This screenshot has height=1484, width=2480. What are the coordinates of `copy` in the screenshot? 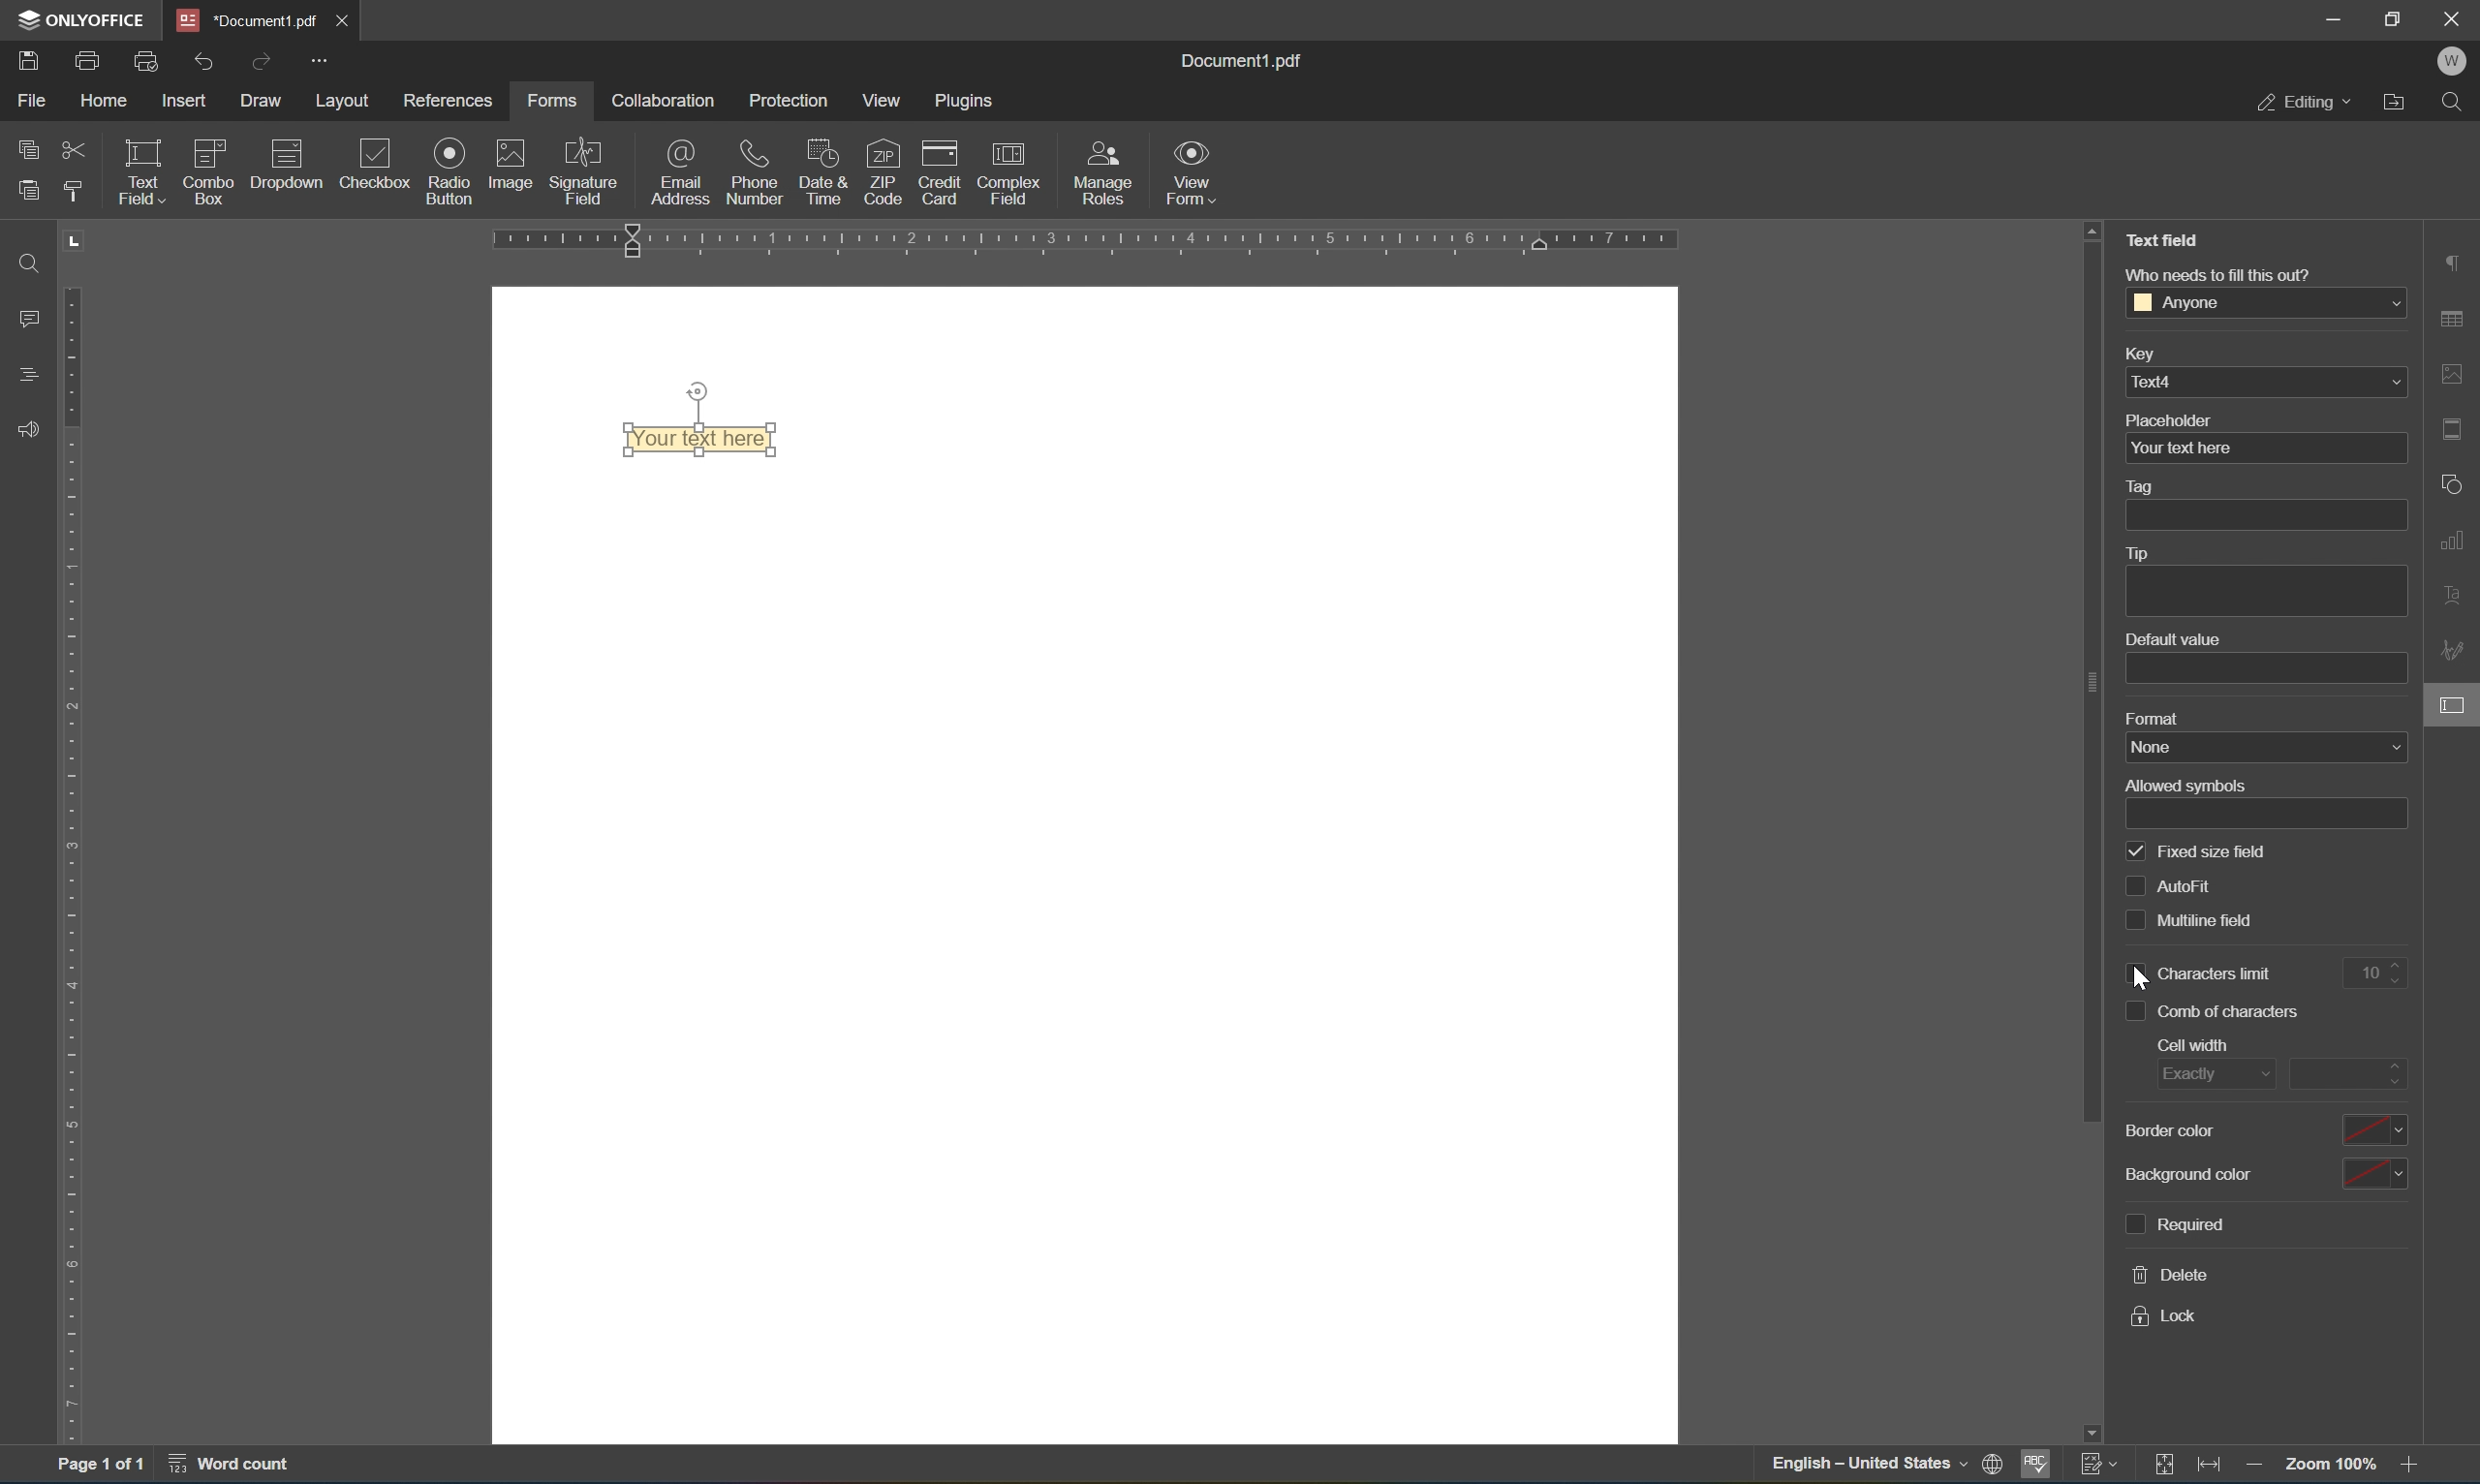 It's located at (28, 152).